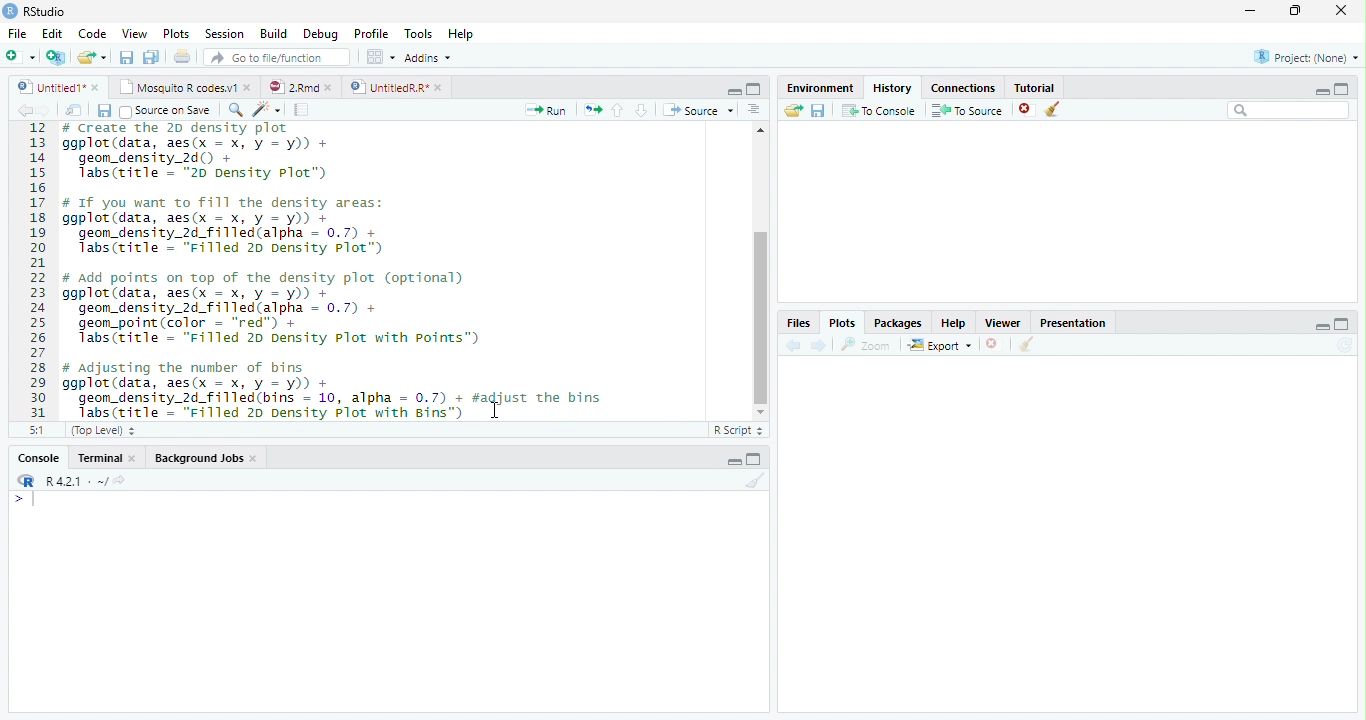  I want to click on Presentatior, so click(1072, 324).